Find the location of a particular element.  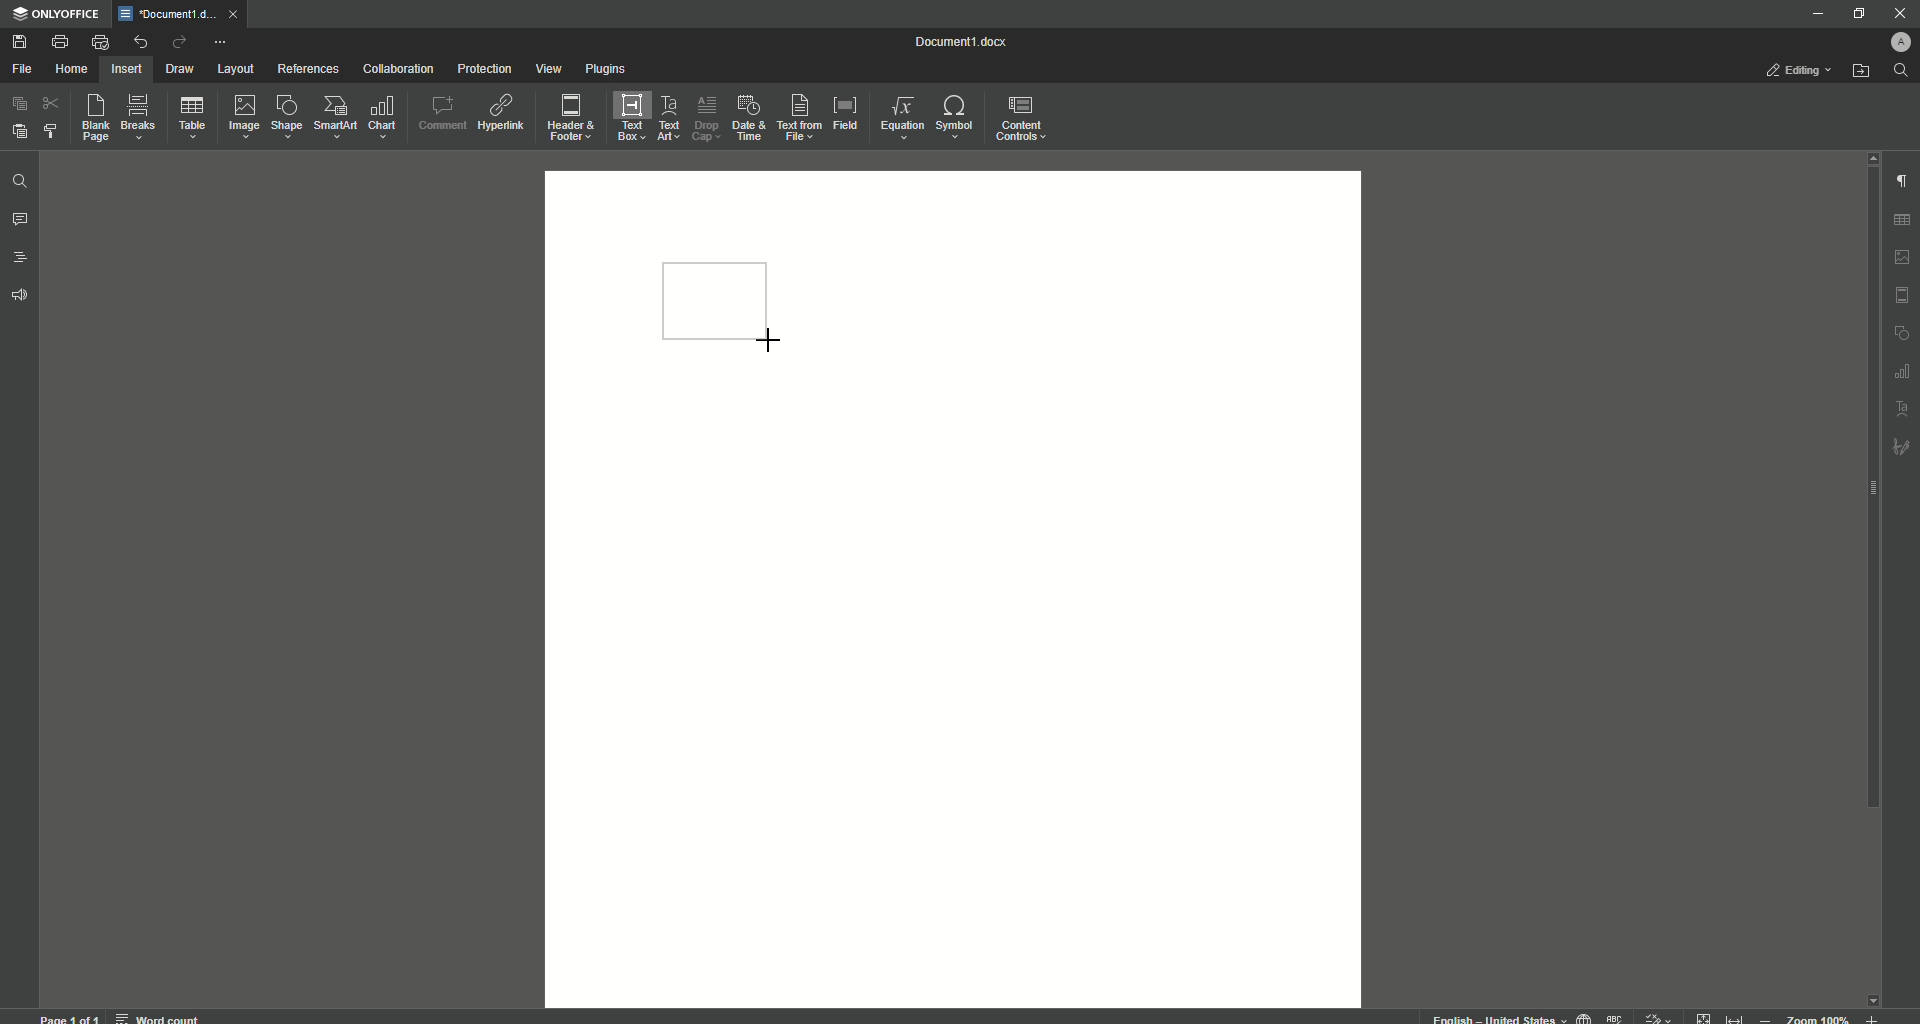

Image is located at coordinates (242, 116).